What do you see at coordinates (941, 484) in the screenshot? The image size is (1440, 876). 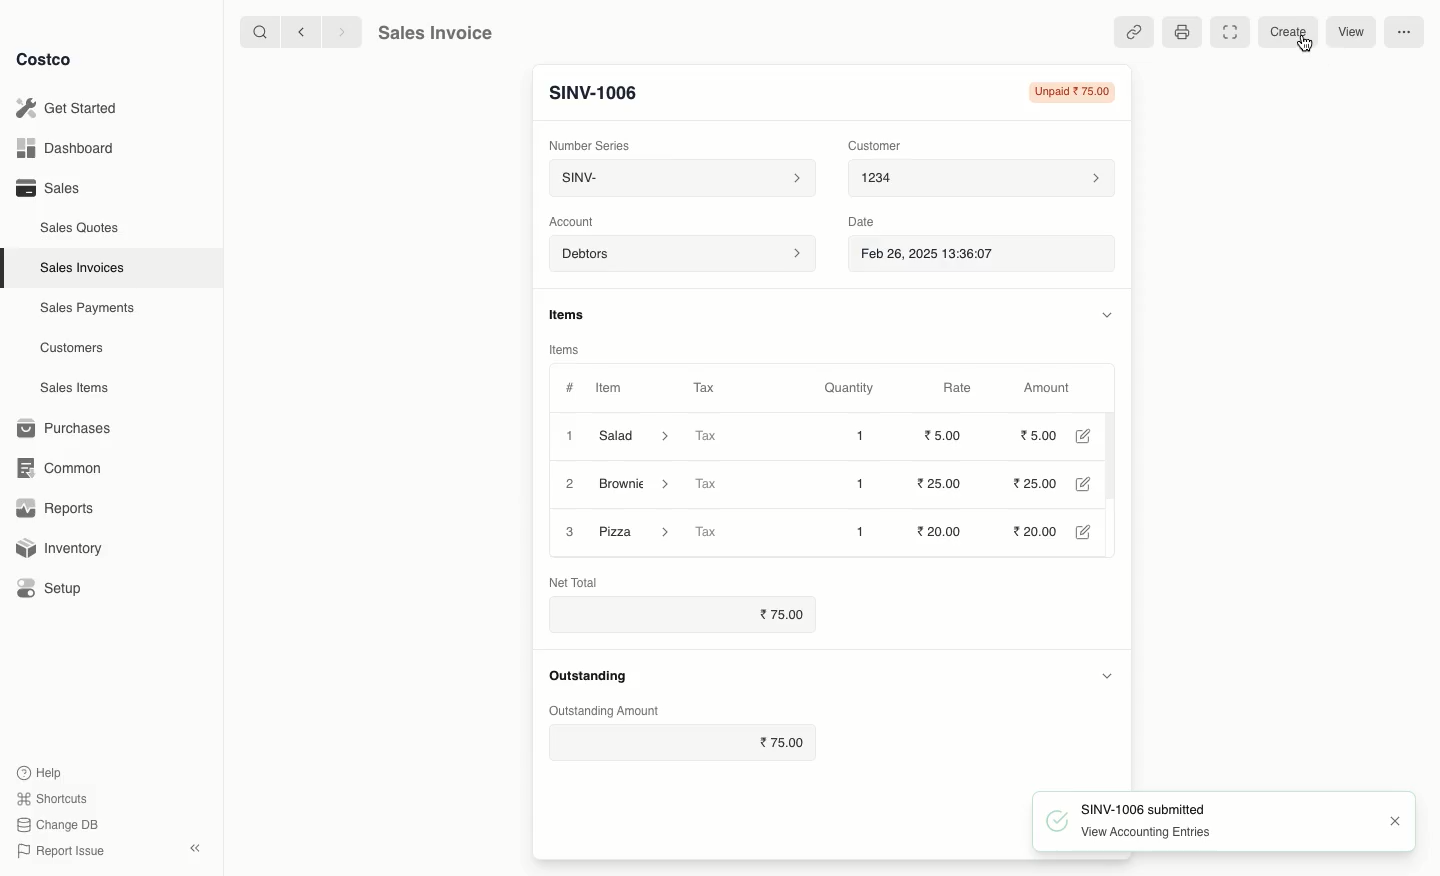 I see `25.00` at bounding box center [941, 484].